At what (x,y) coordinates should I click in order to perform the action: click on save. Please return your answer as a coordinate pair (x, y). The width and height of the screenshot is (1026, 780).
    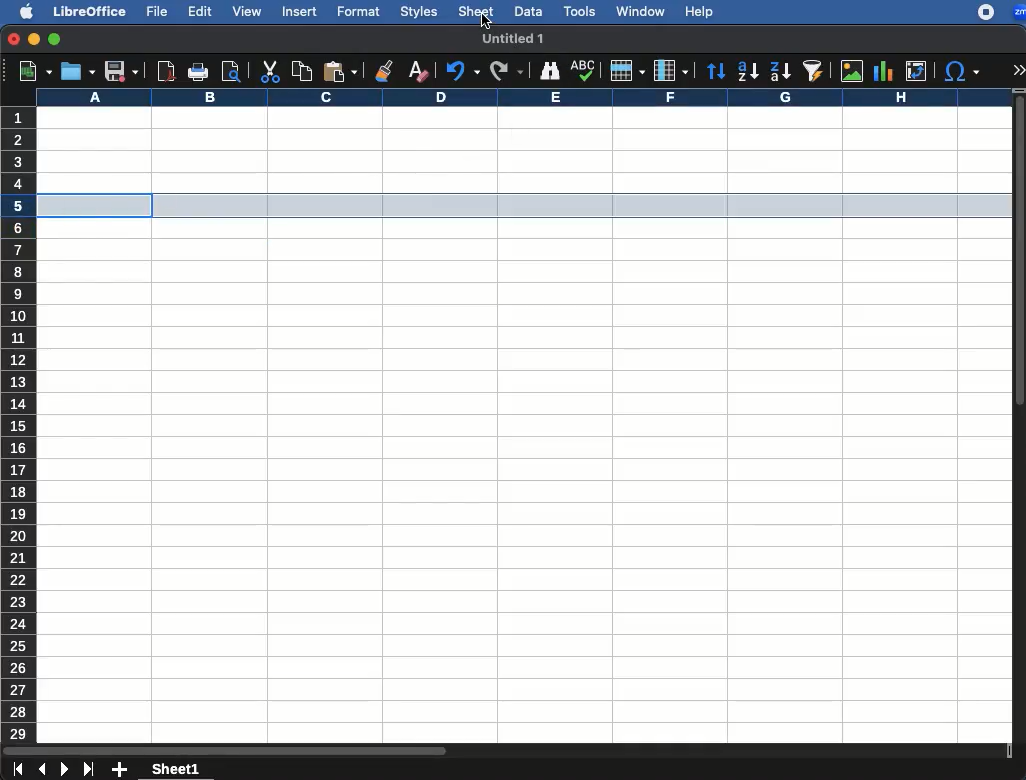
    Looking at the image, I should click on (122, 72).